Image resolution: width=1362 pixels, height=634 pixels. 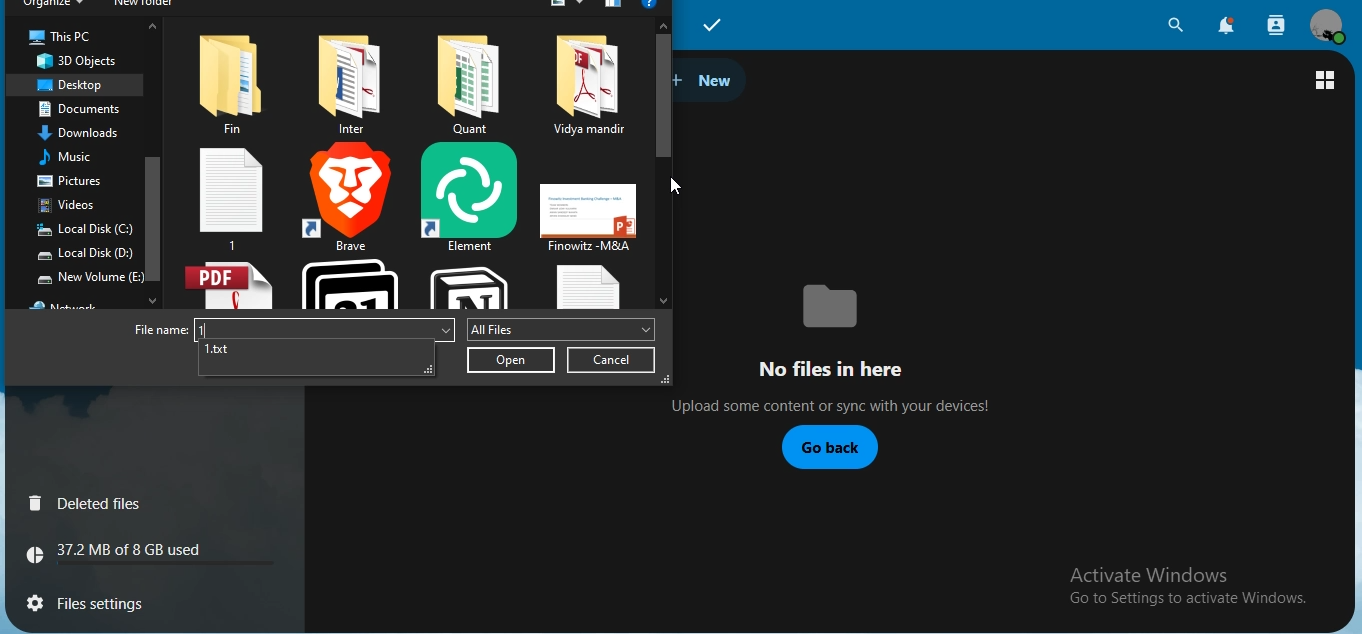 What do you see at coordinates (83, 132) in the screenshot?
I see `downloads` at bounding box center [83, 132].